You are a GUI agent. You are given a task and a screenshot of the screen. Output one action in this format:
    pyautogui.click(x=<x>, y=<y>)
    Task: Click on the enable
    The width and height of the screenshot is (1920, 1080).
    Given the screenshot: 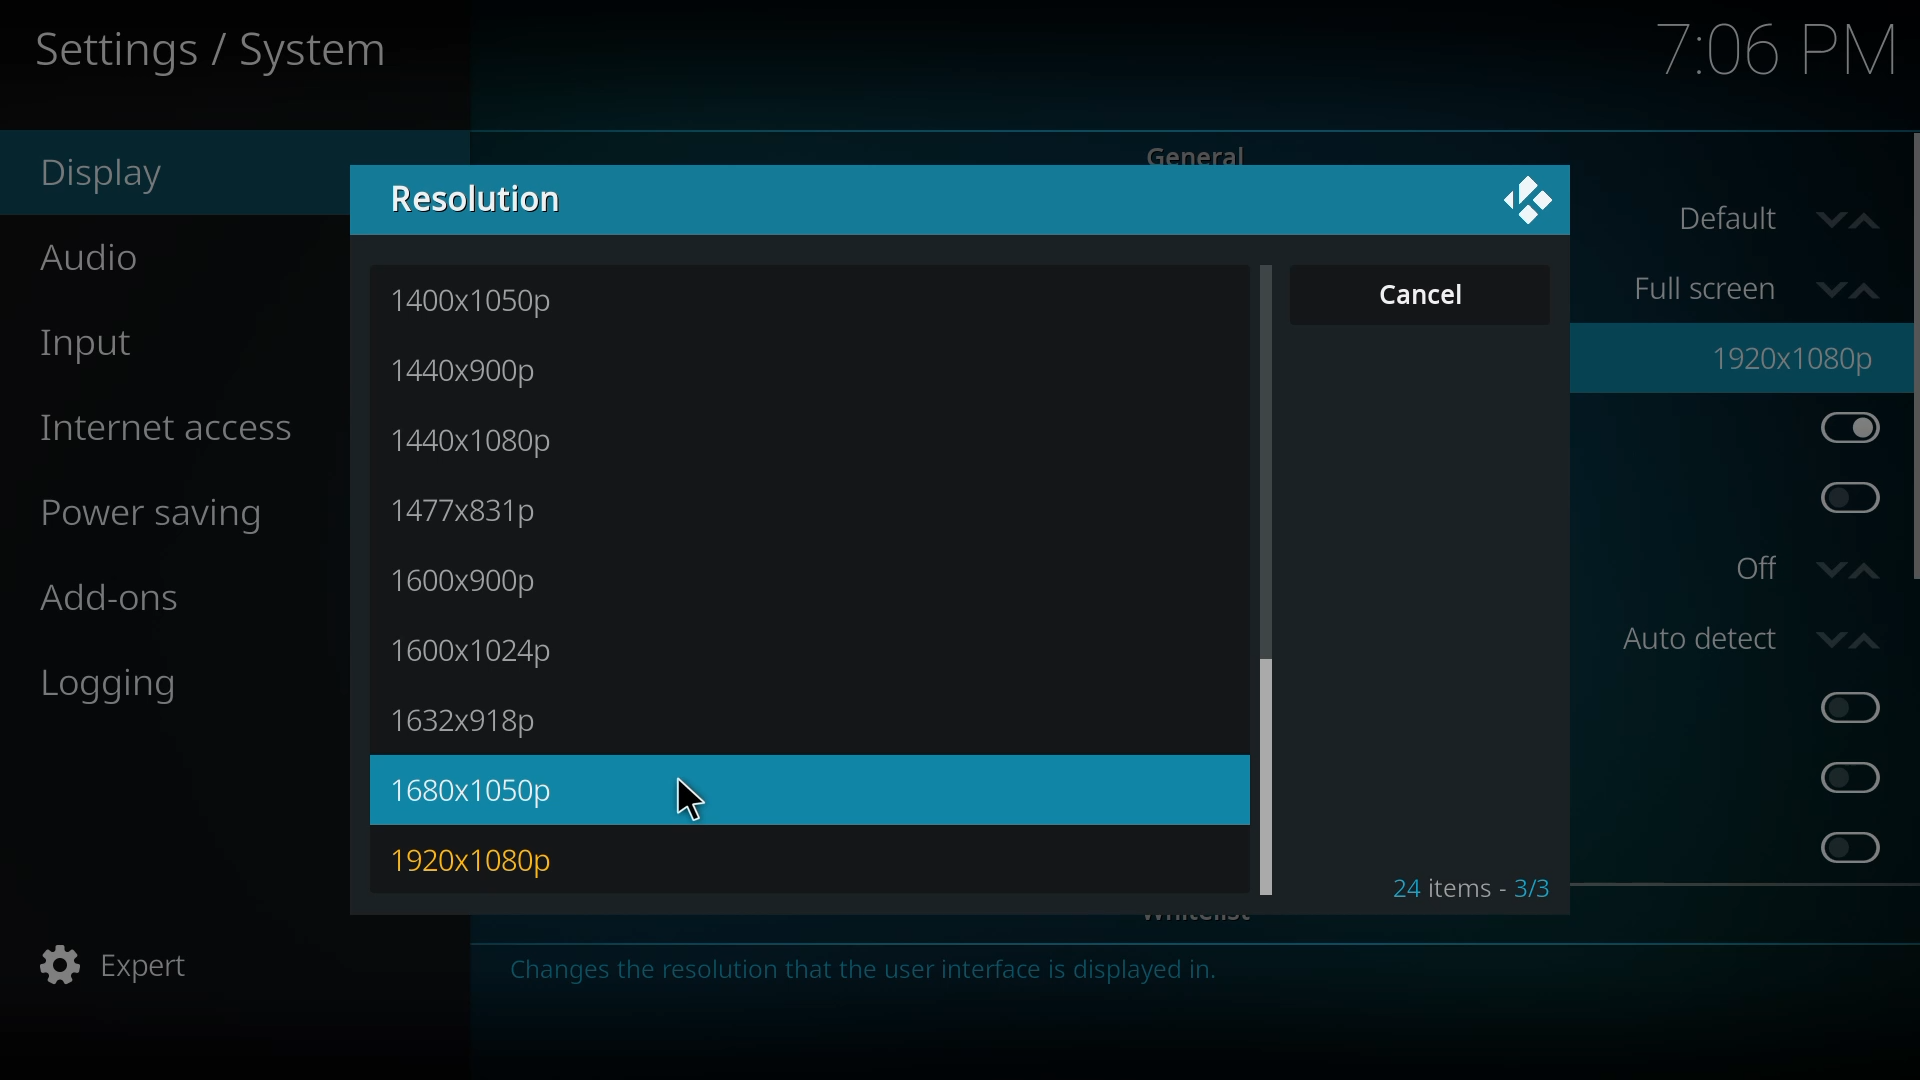 What is the action you would take?
    pyautogui.click(x=1850, y=776)
    